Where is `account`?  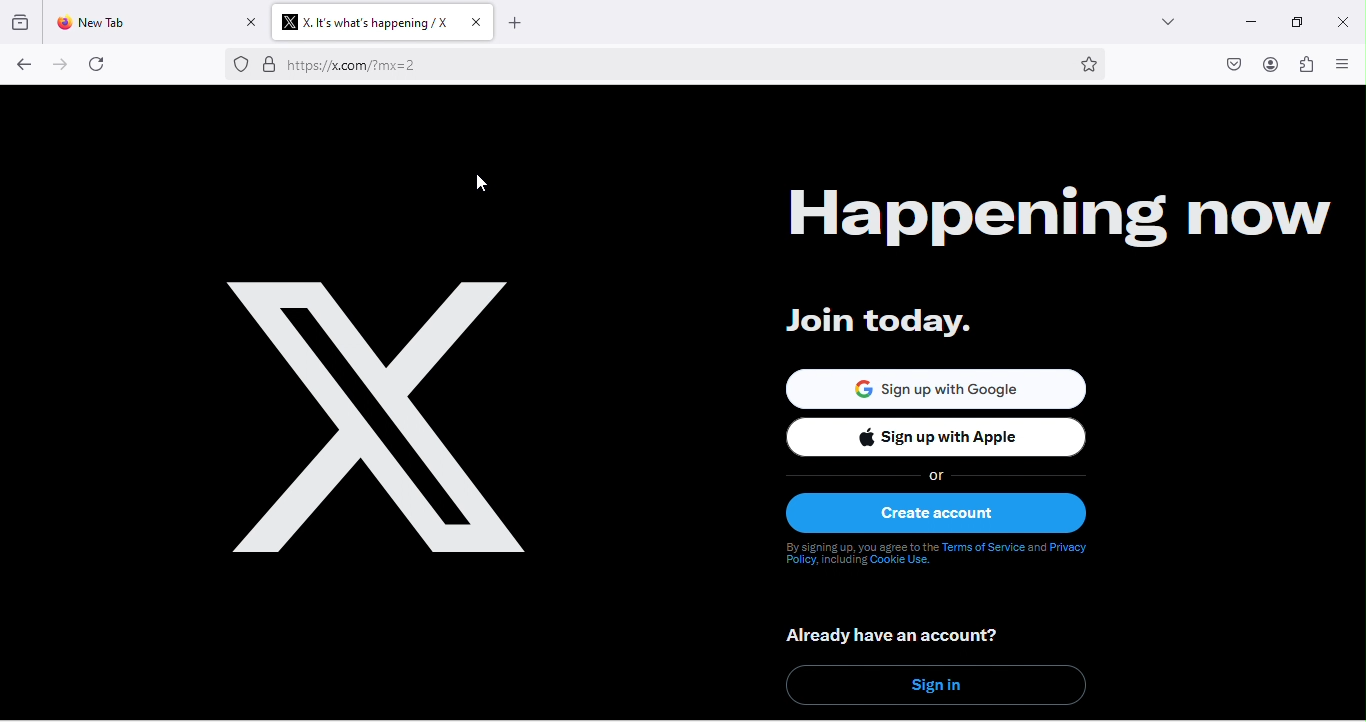 account is located at coordinates (1267, 64).